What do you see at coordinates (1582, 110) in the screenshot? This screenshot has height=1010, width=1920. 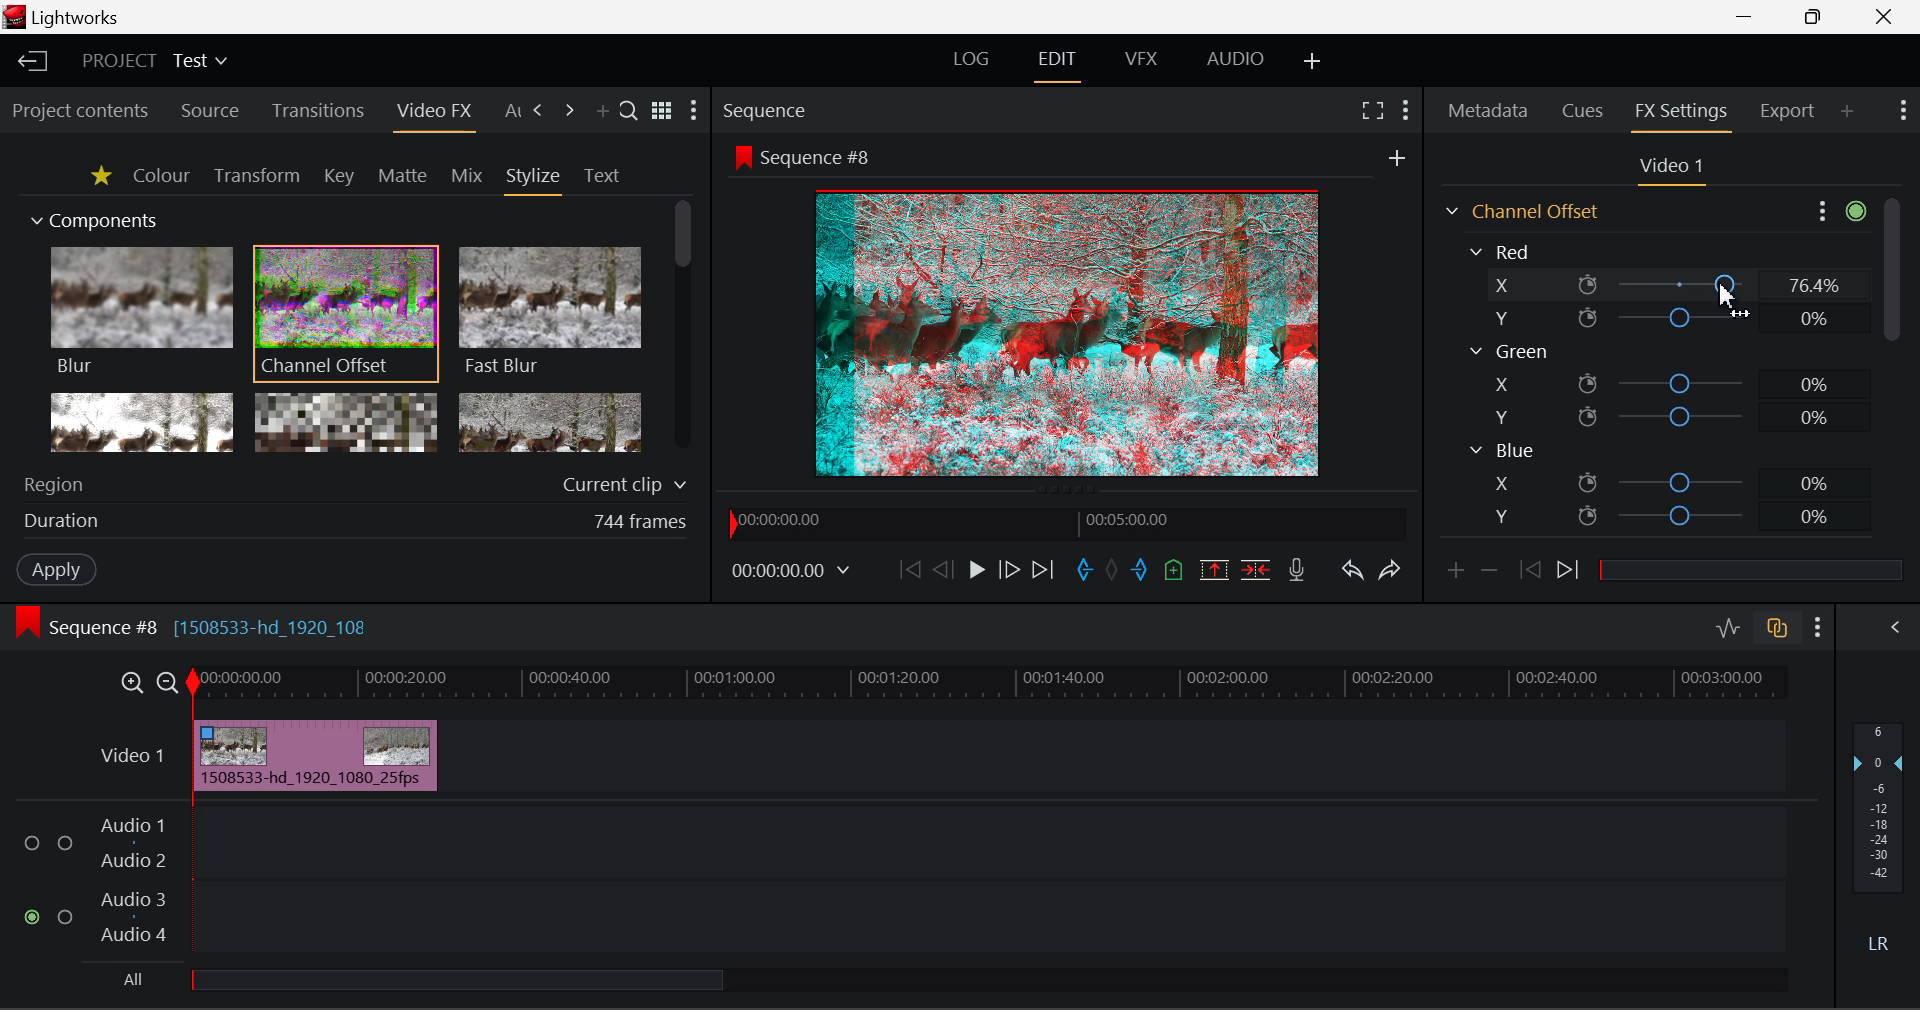 I see `Cues` at bounding box center [1582, 110].